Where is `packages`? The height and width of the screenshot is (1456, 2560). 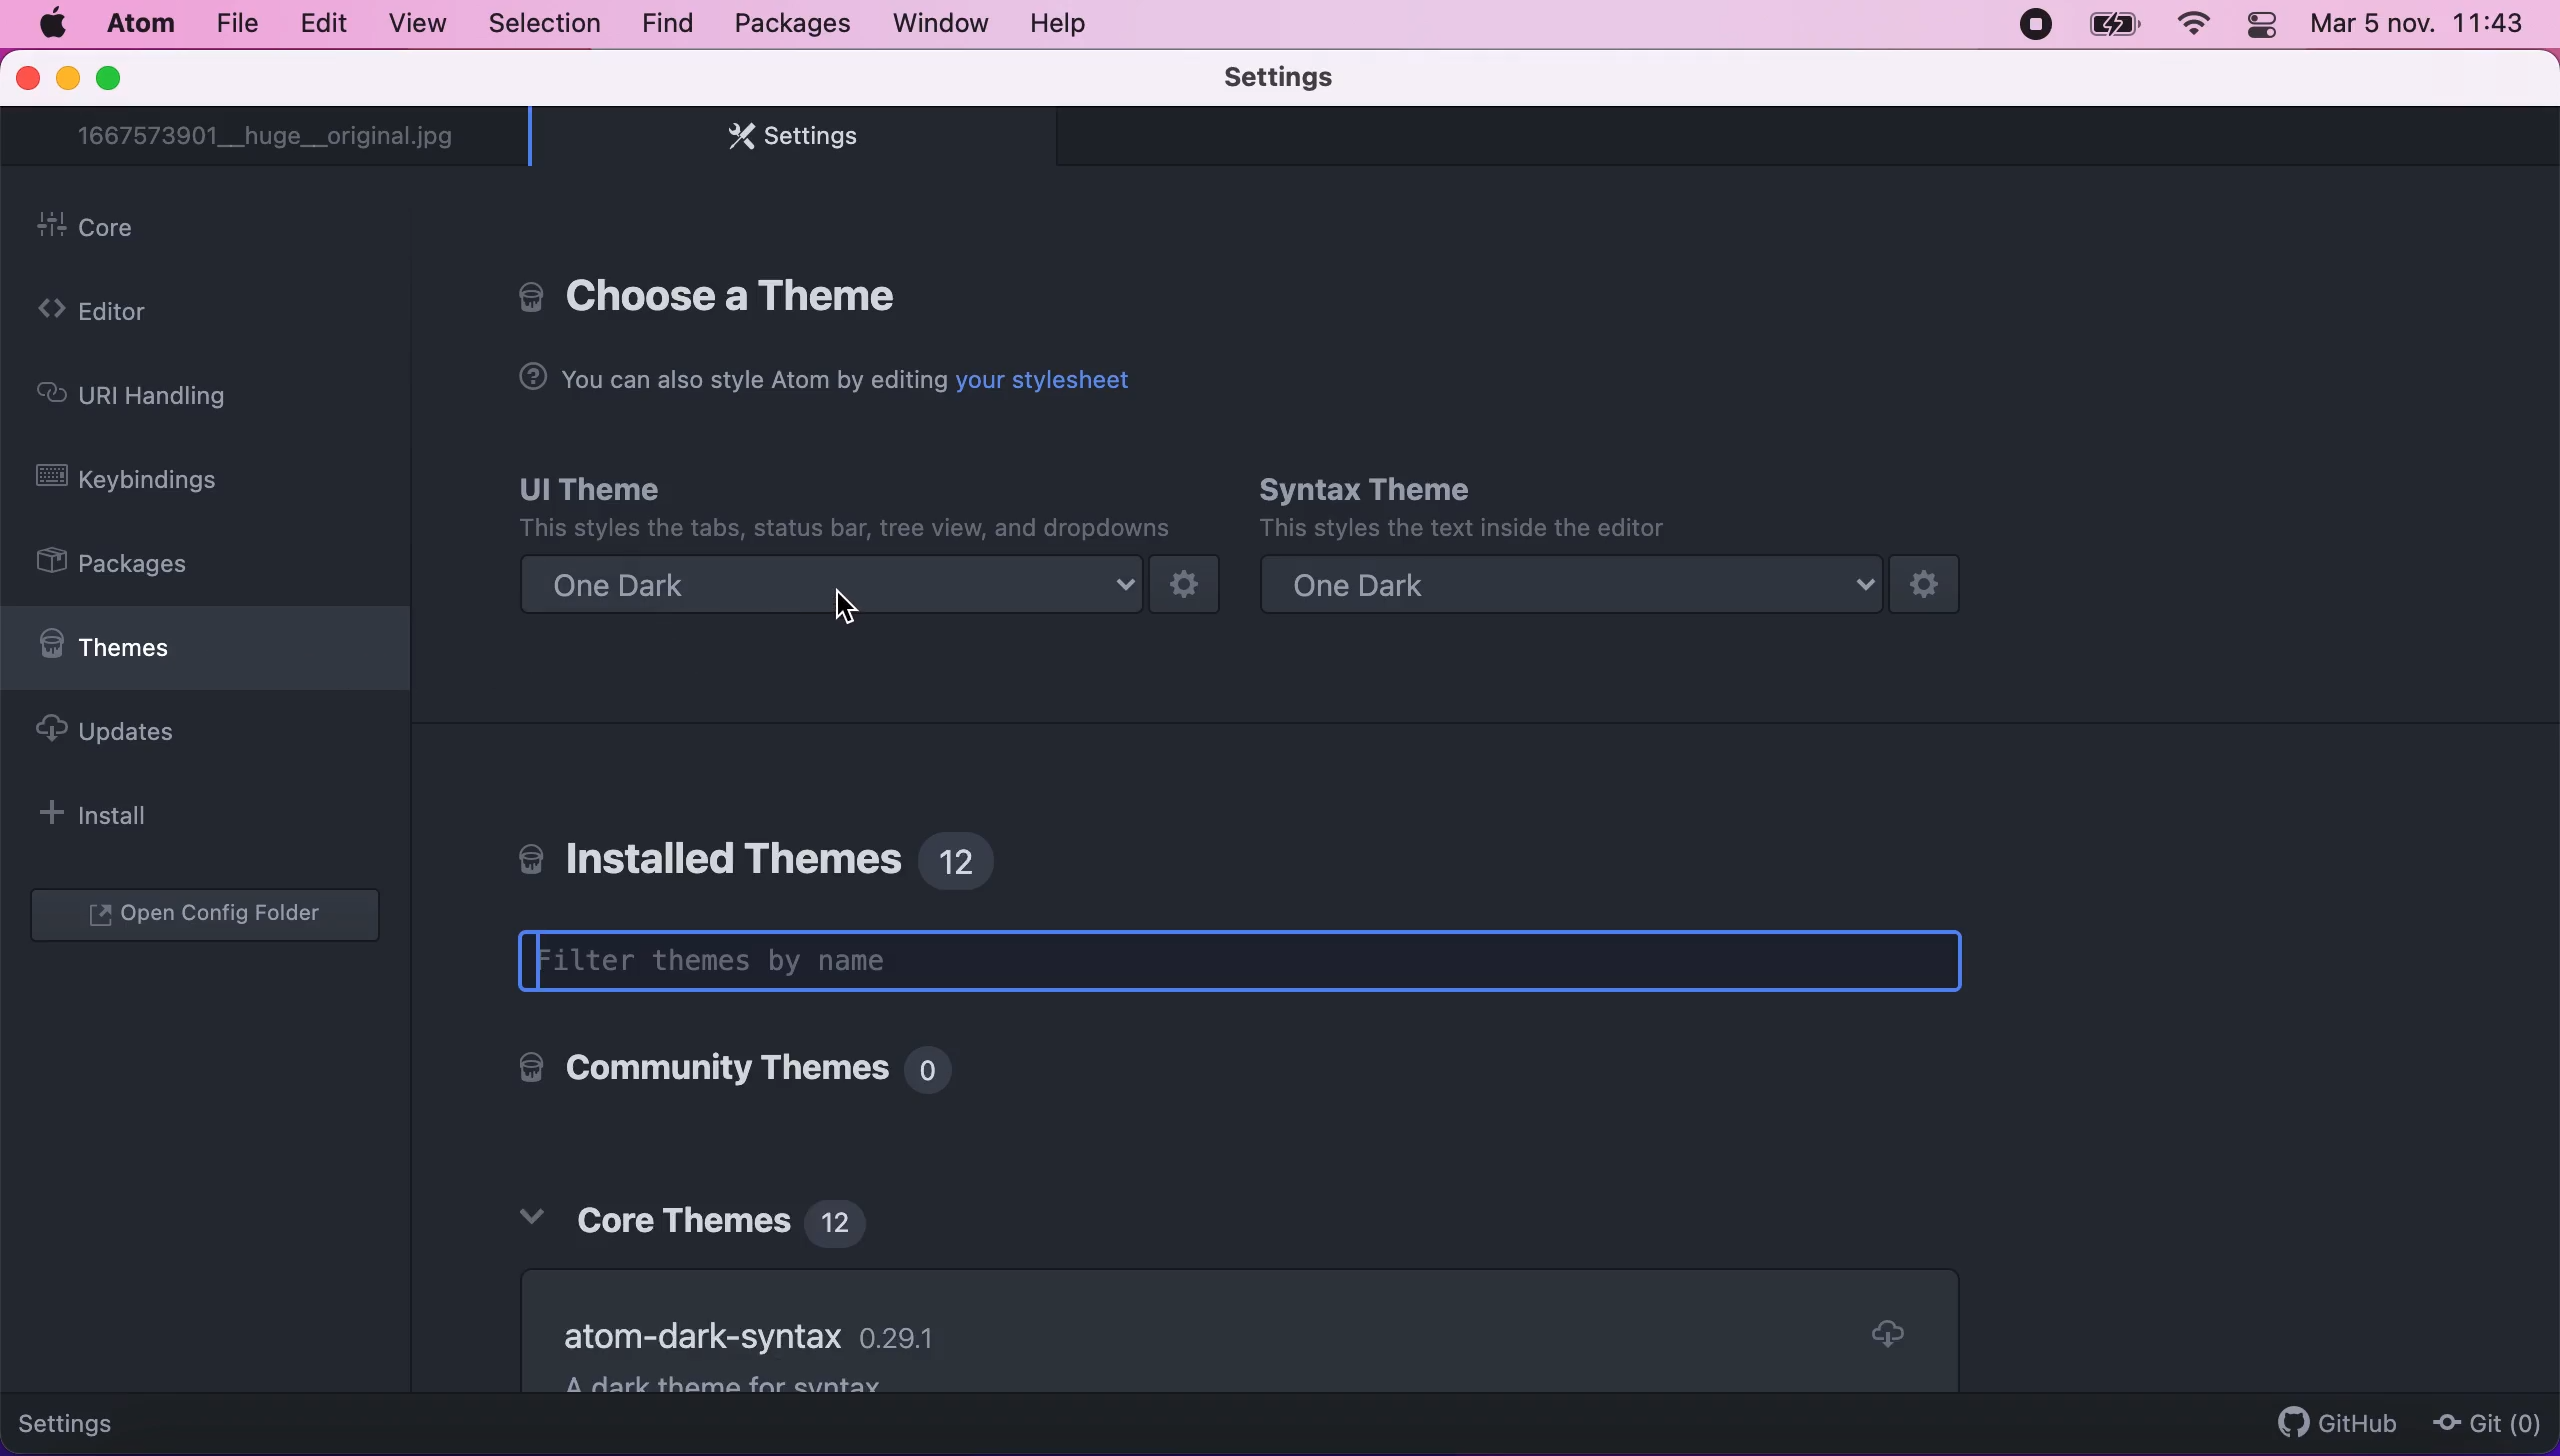 packages is located at coordinates (787, 24).